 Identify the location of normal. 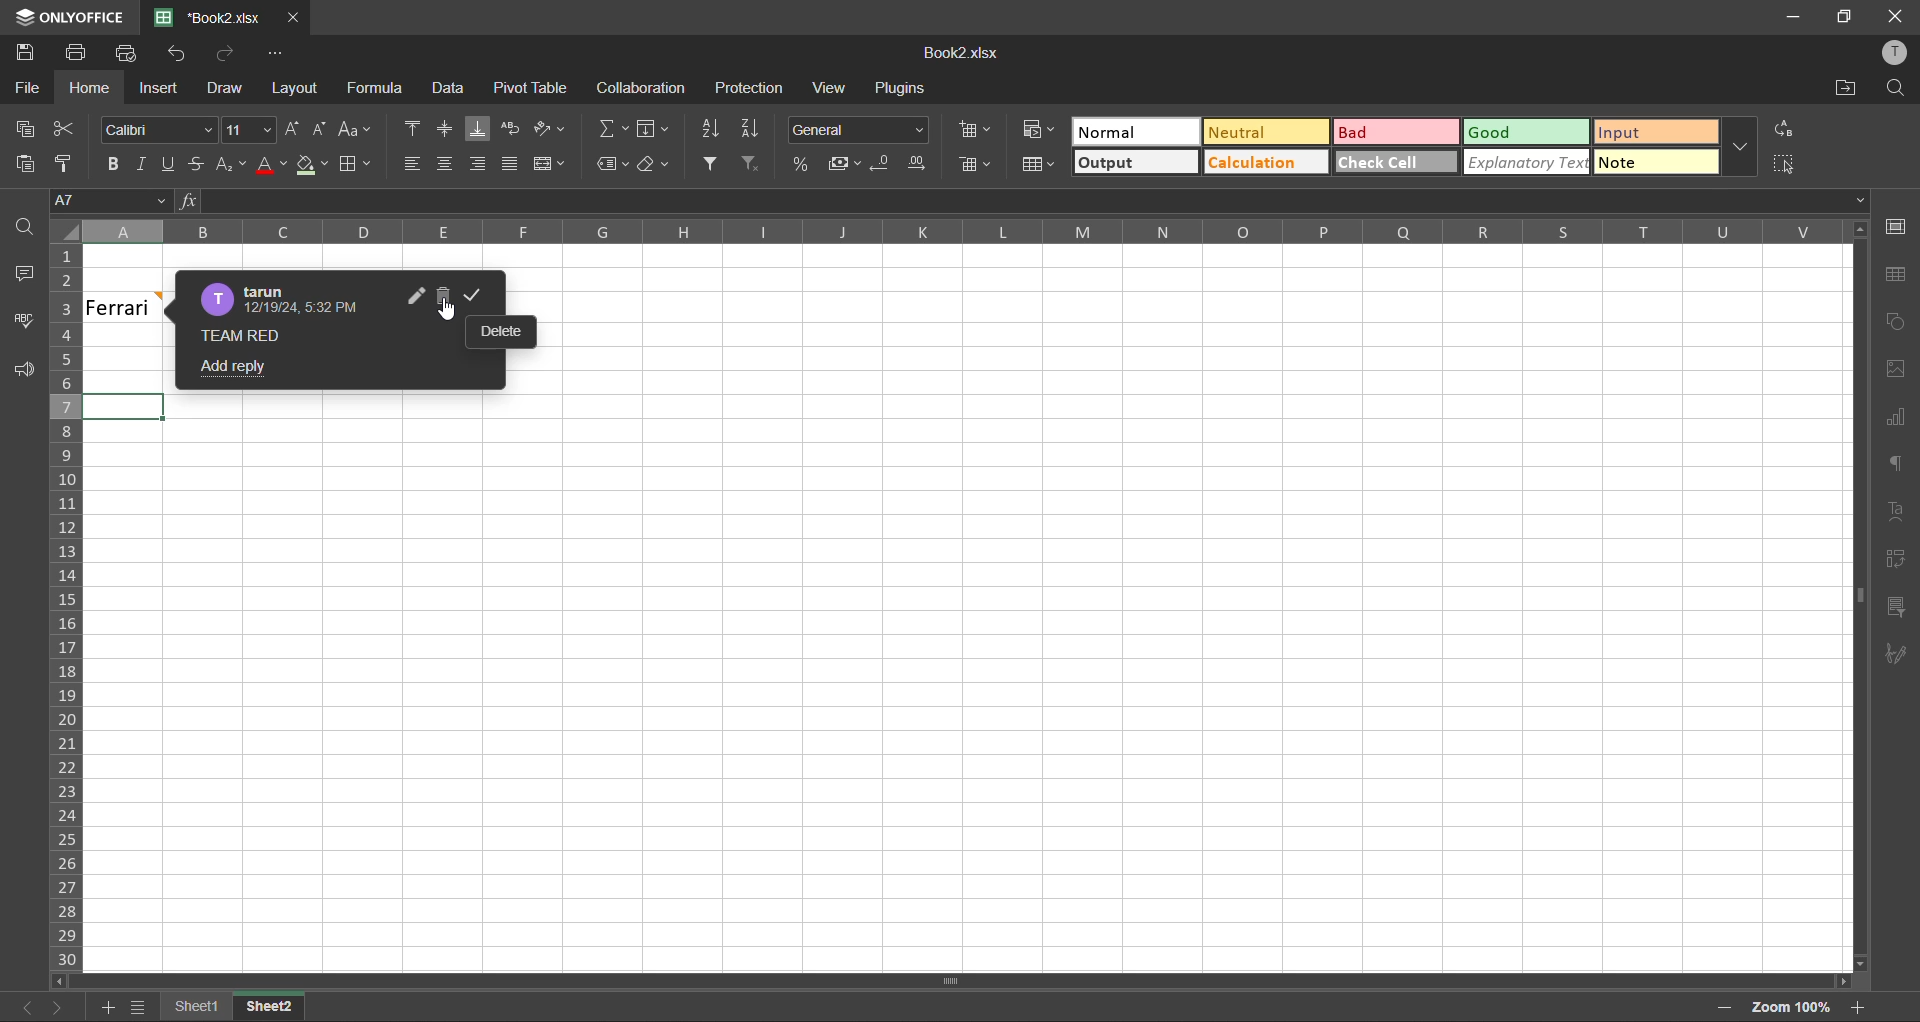
(1137, 131).